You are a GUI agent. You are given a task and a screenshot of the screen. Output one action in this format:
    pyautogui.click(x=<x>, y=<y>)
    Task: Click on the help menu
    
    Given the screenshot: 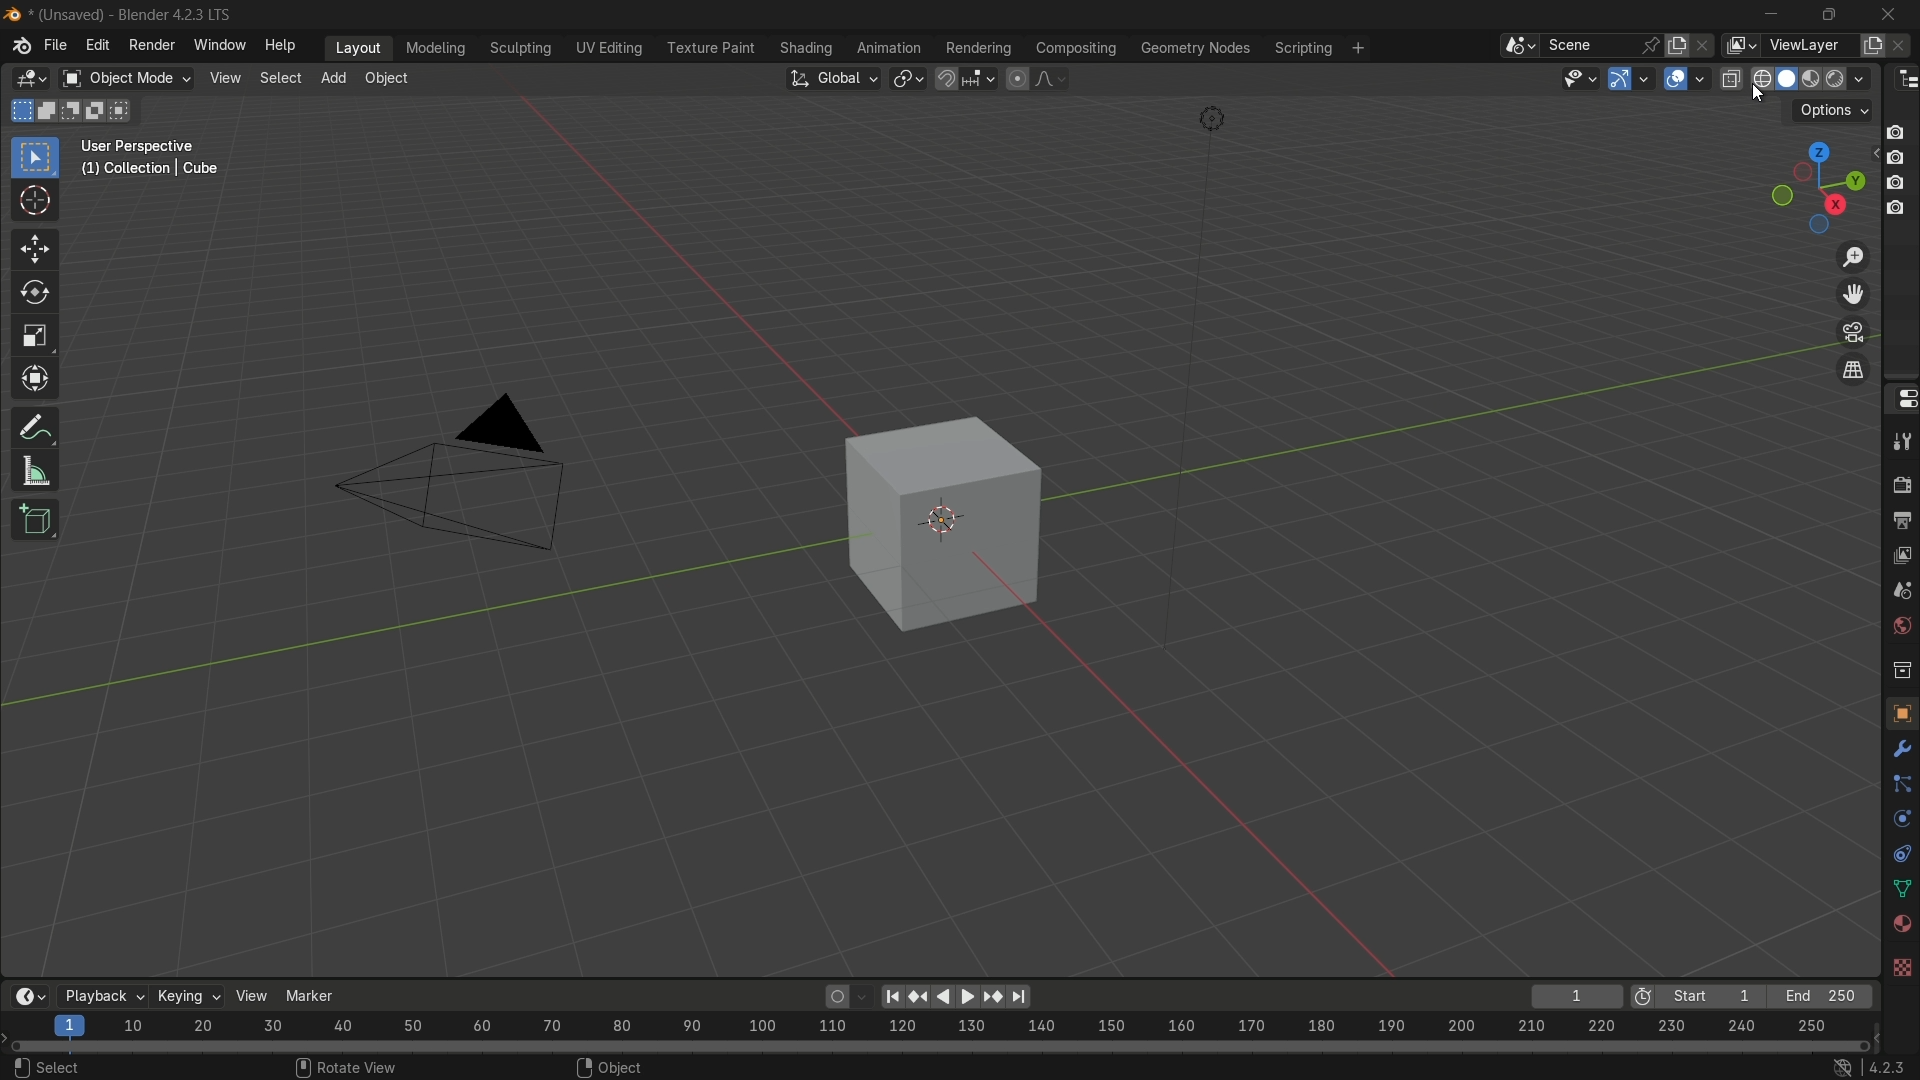 What is the action you would take?
    pyautogui.click(x=282, y=44)
    